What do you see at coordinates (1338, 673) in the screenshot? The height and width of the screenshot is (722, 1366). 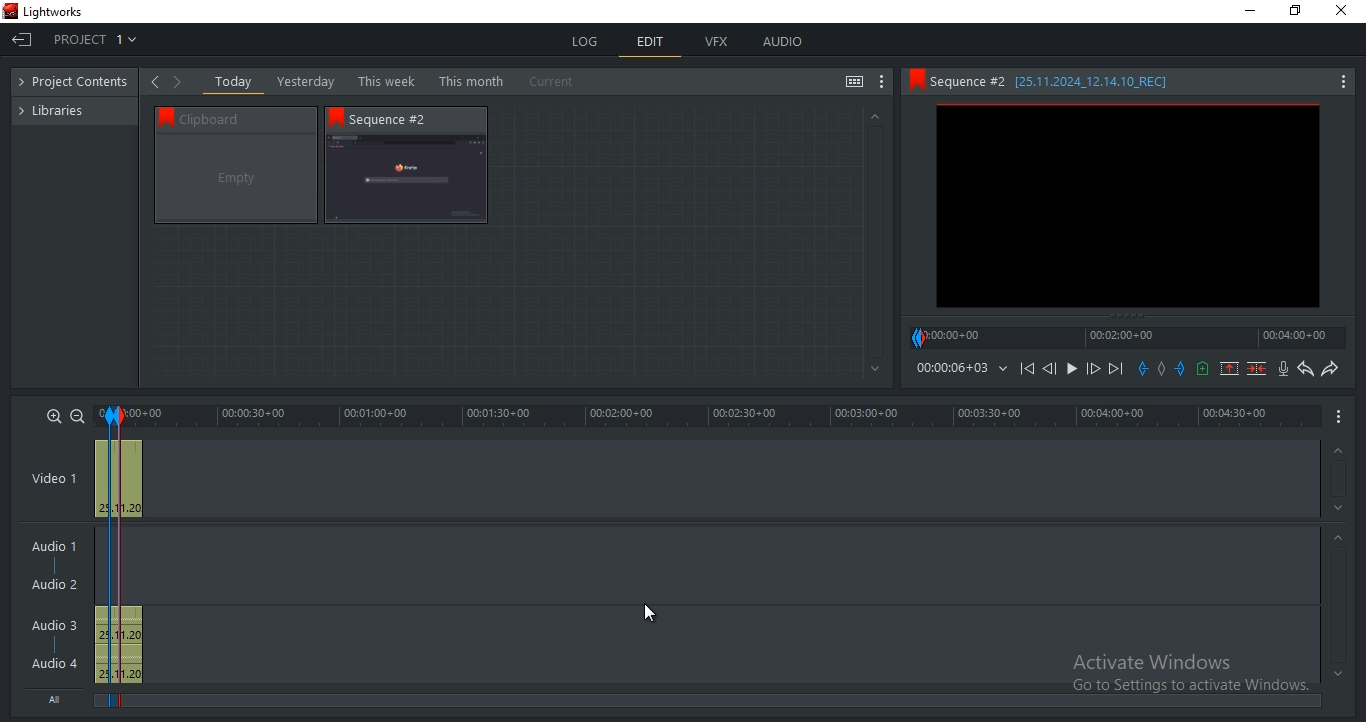 I see `Greyed out down arrow` at bounding box center [1338, 673].